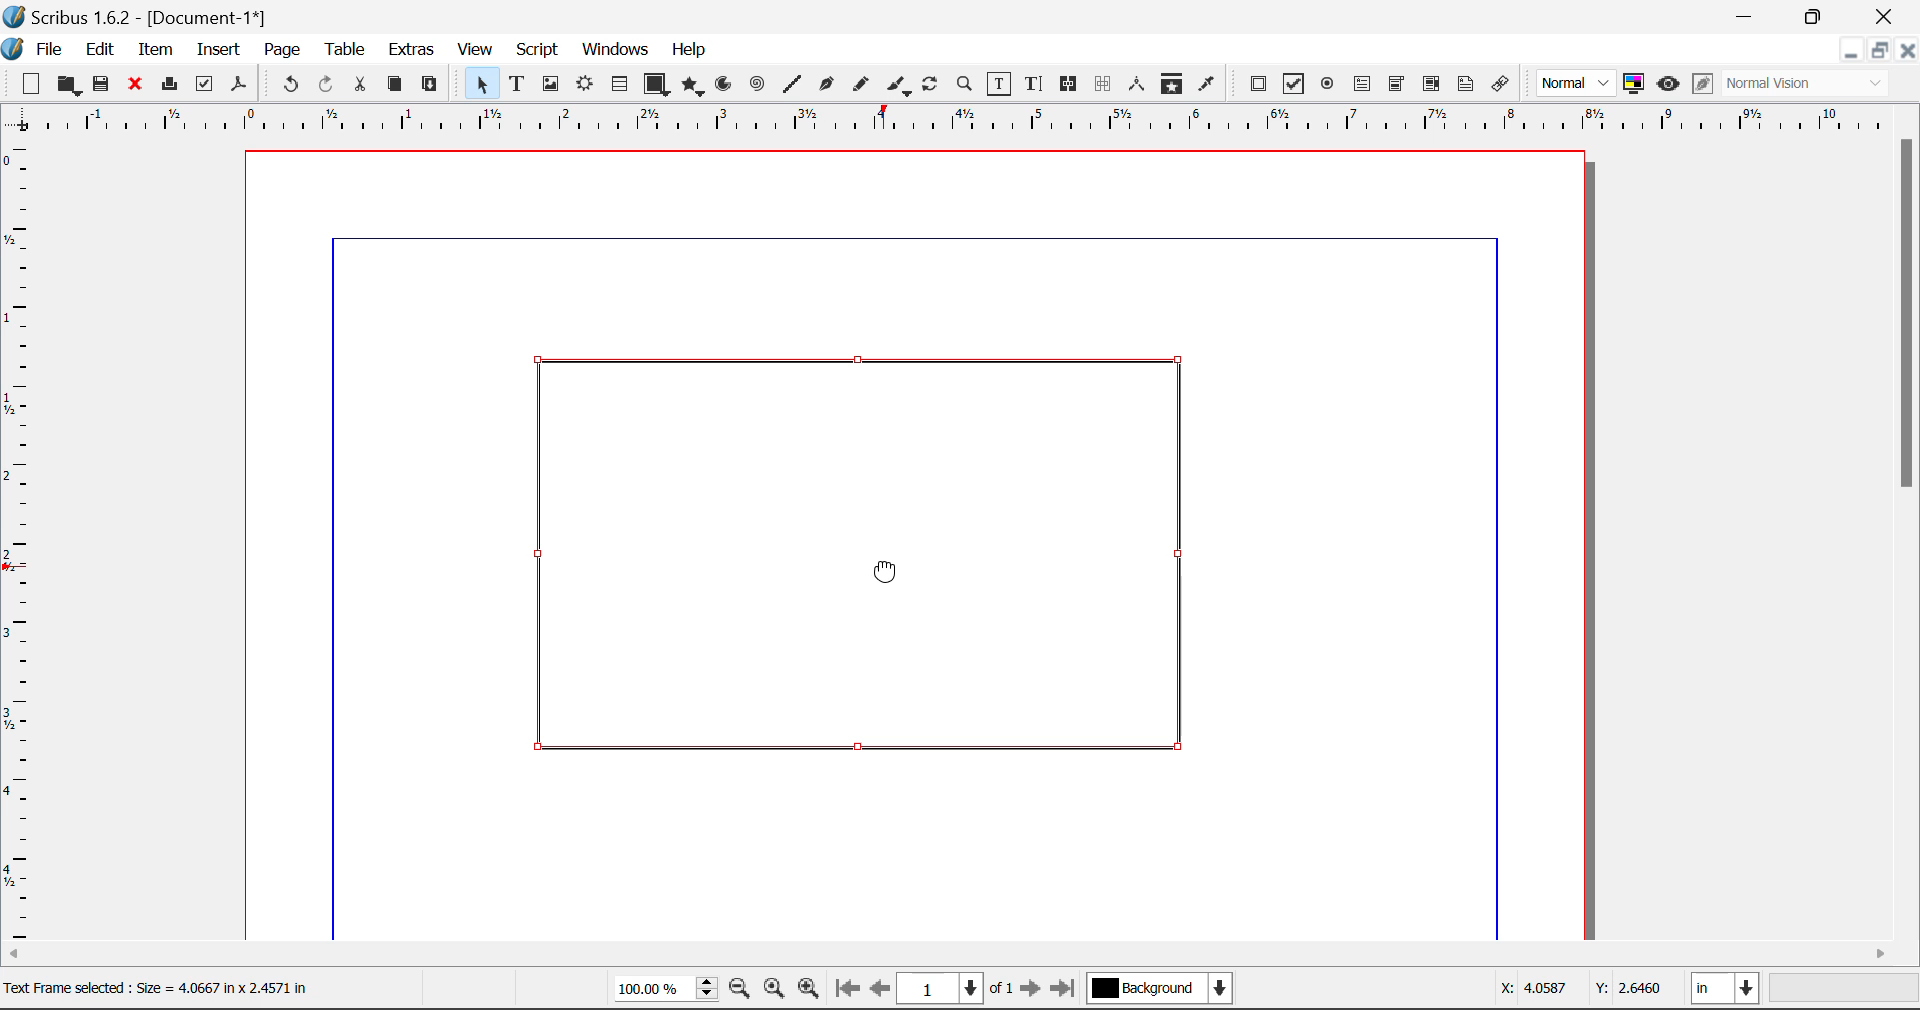 The width and height of the screenshot is (1920, 1010). I want to click on Image Frame, so click(550, 84).